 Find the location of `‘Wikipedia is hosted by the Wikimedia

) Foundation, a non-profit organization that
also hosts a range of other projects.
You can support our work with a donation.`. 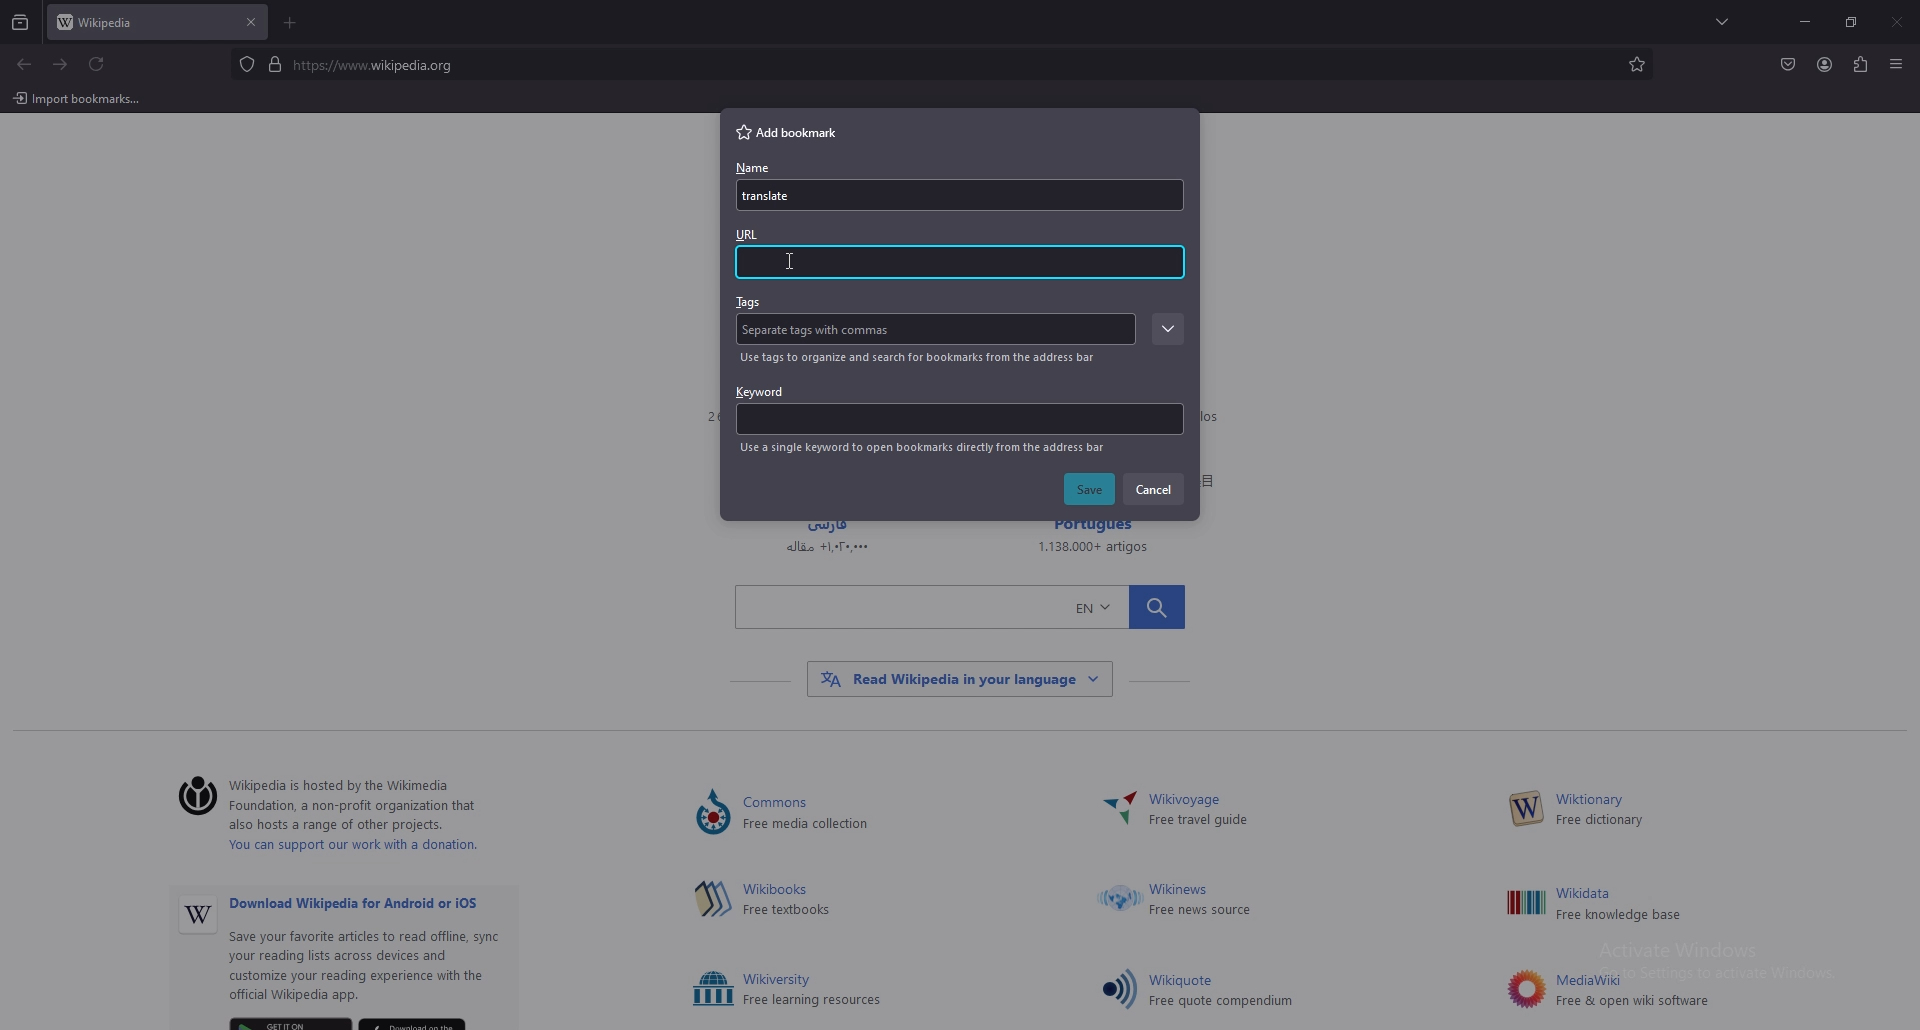

‘Wikipedia is hosted by the Wikimedia

) Foundation, a non-profit organization that
also hosts a range of other projects.
You can support our work with a donation. is located at coordinates (370, 818).